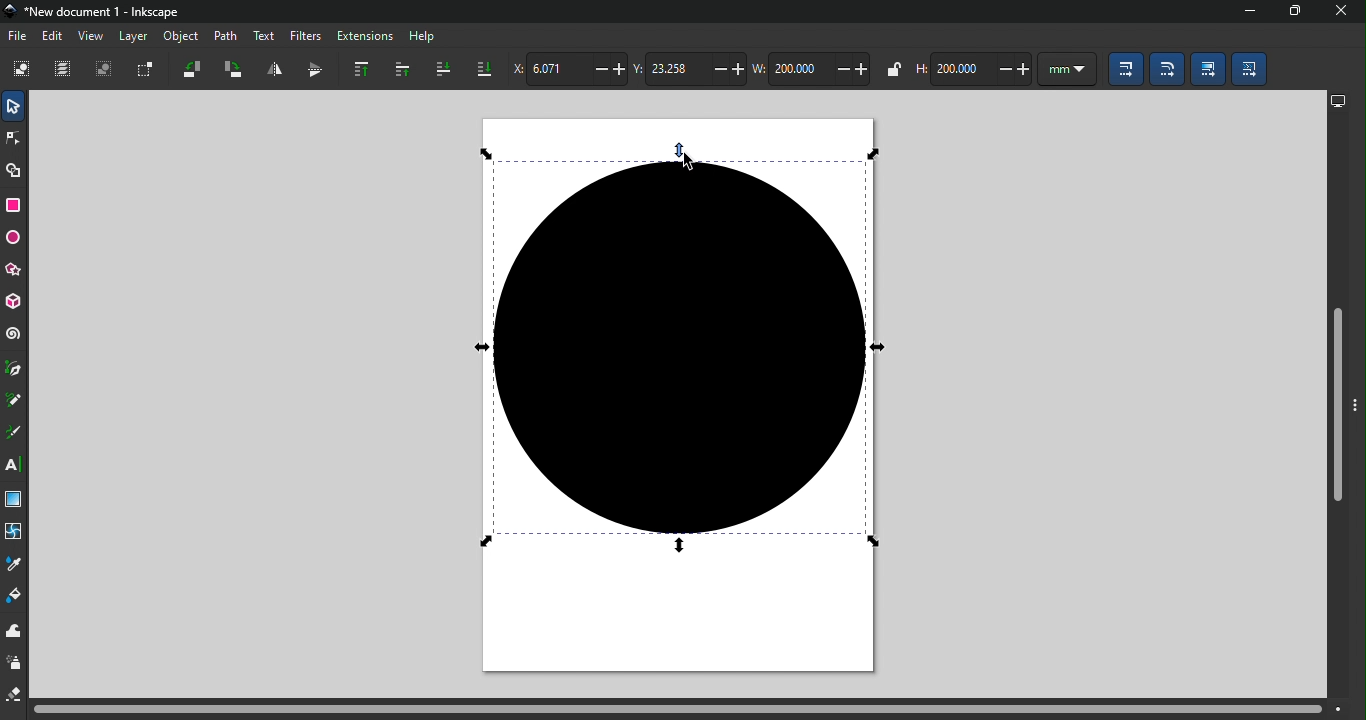 The width and height of the screenshot is (1366, 720). I want to click on Node tool, so click(16, 139).